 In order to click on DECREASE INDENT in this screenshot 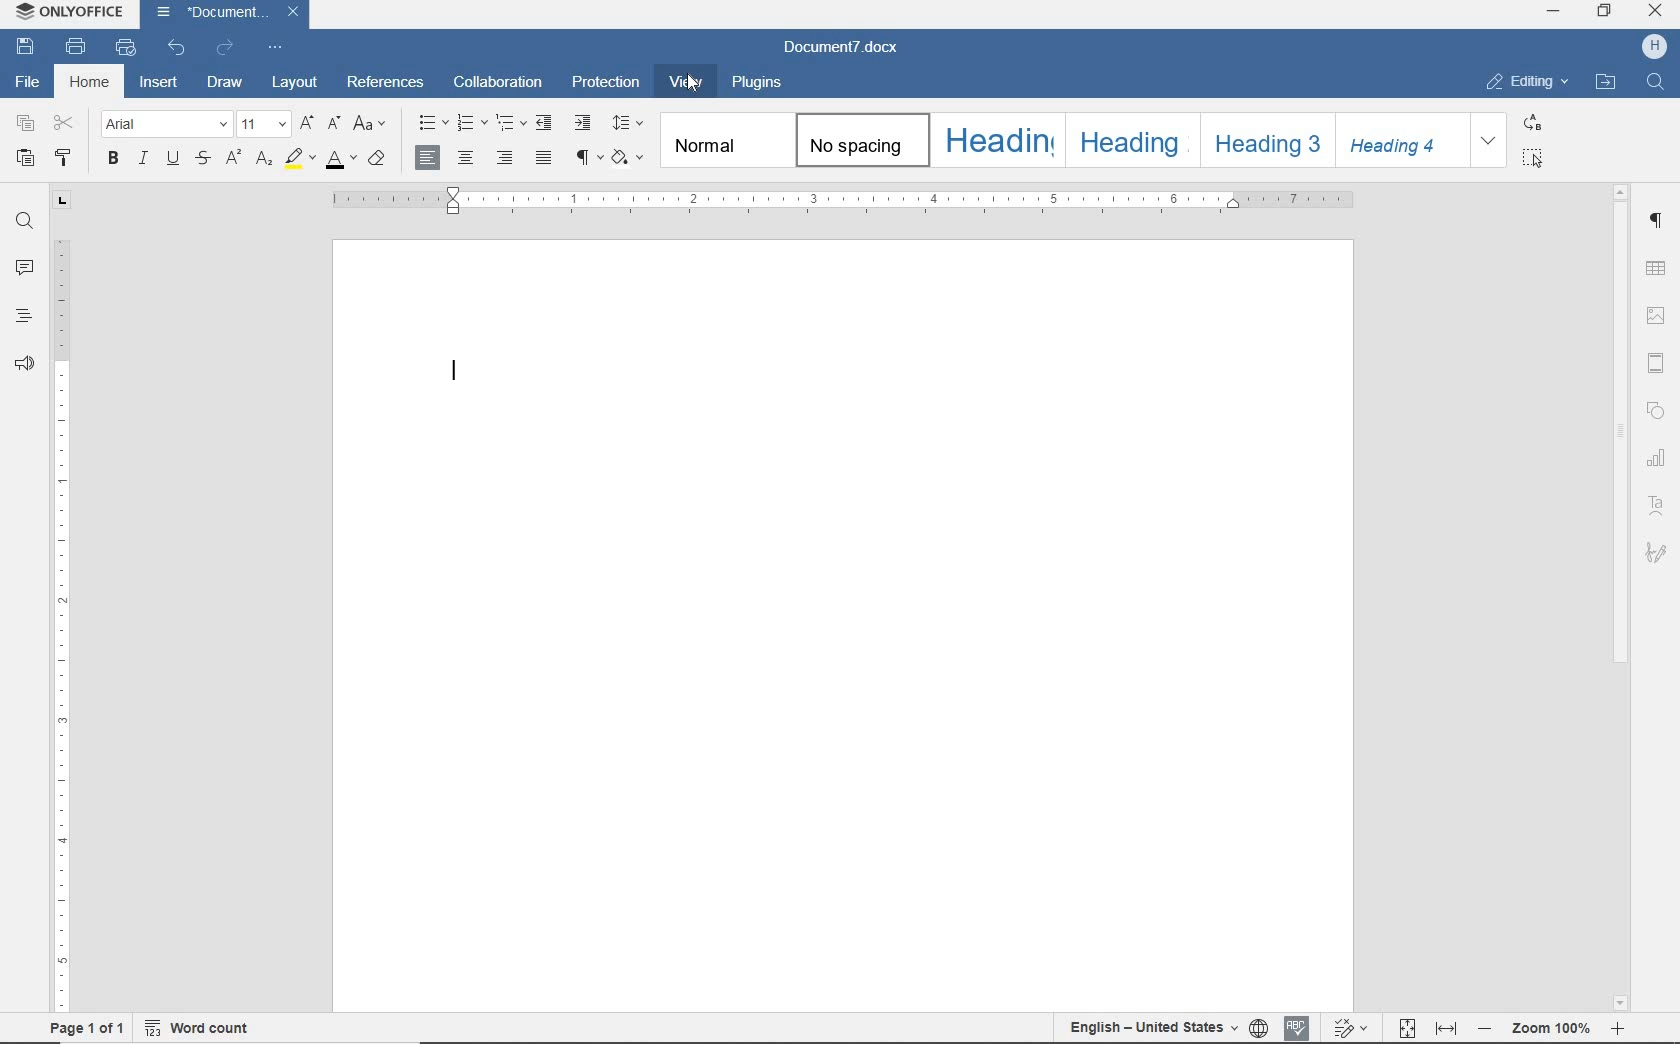, I will do `click(544, 123)`.